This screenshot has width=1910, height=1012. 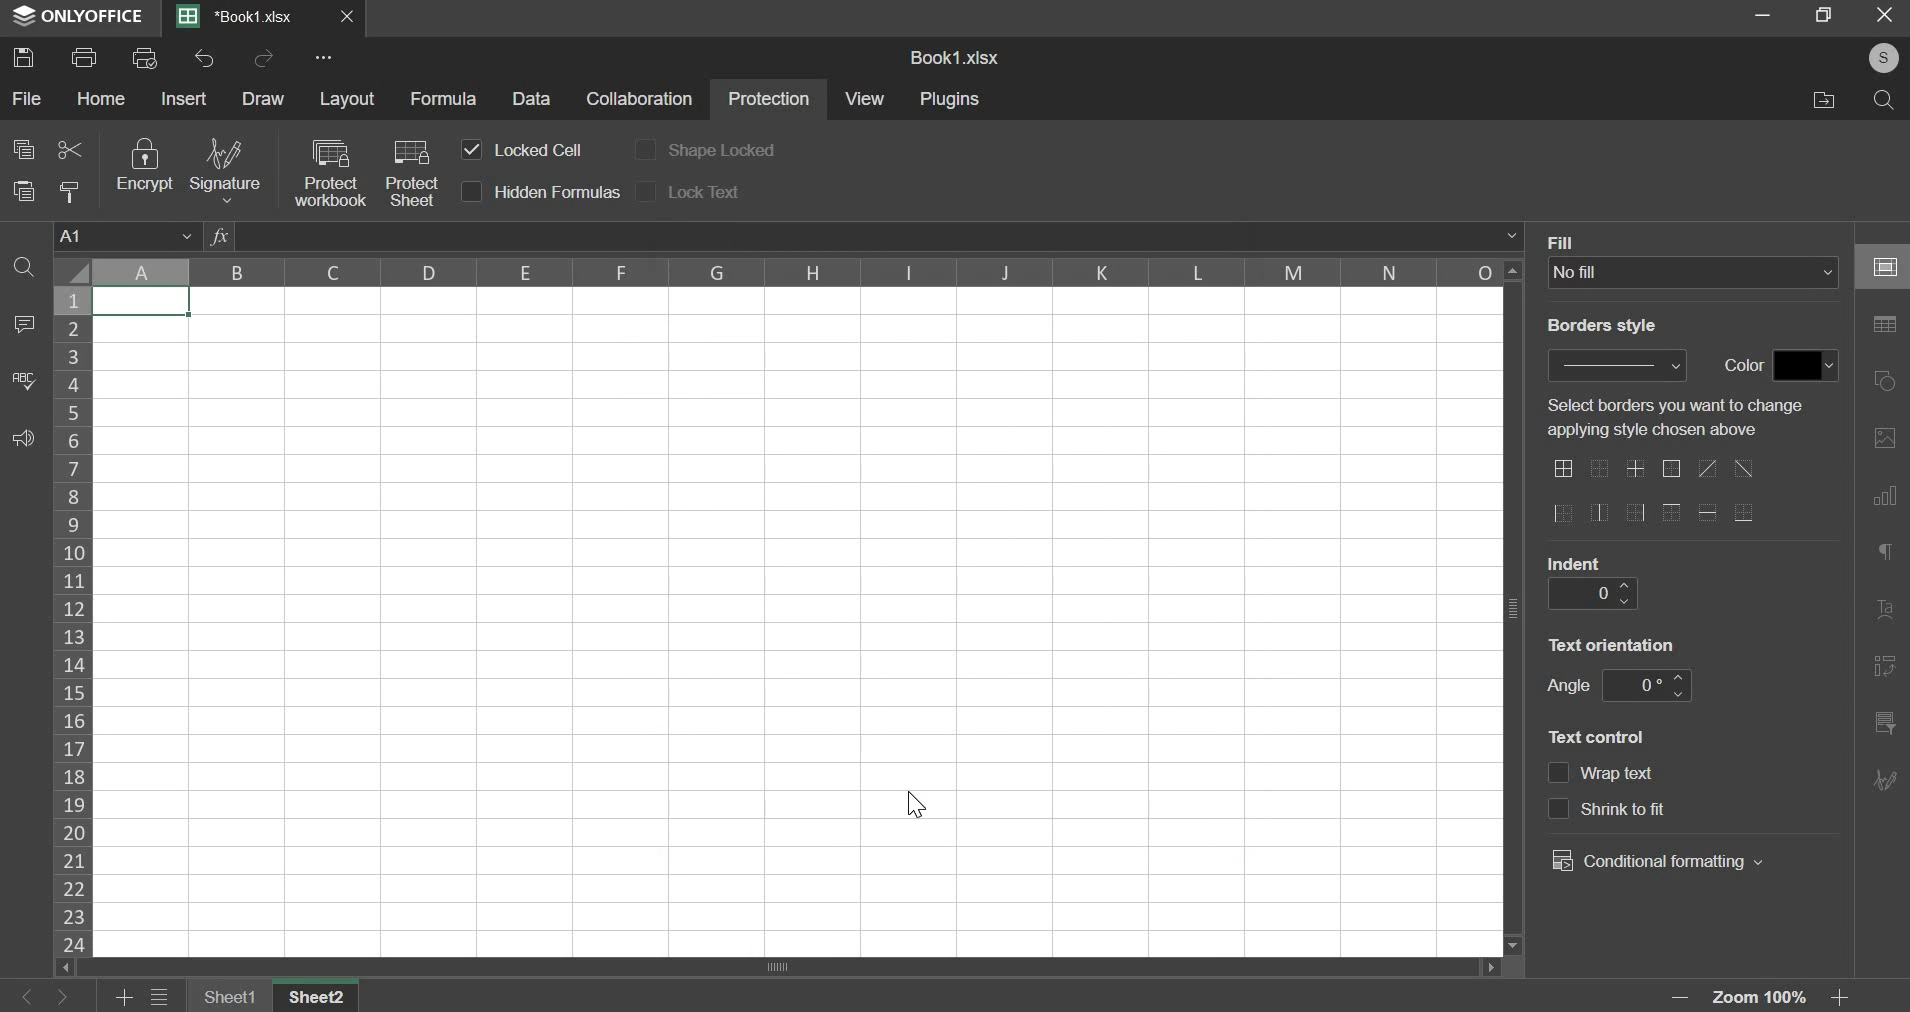 What do you see at coordinates (704, 191) in the screenshot?
I see `lock text` at bounding box center [704, 191].